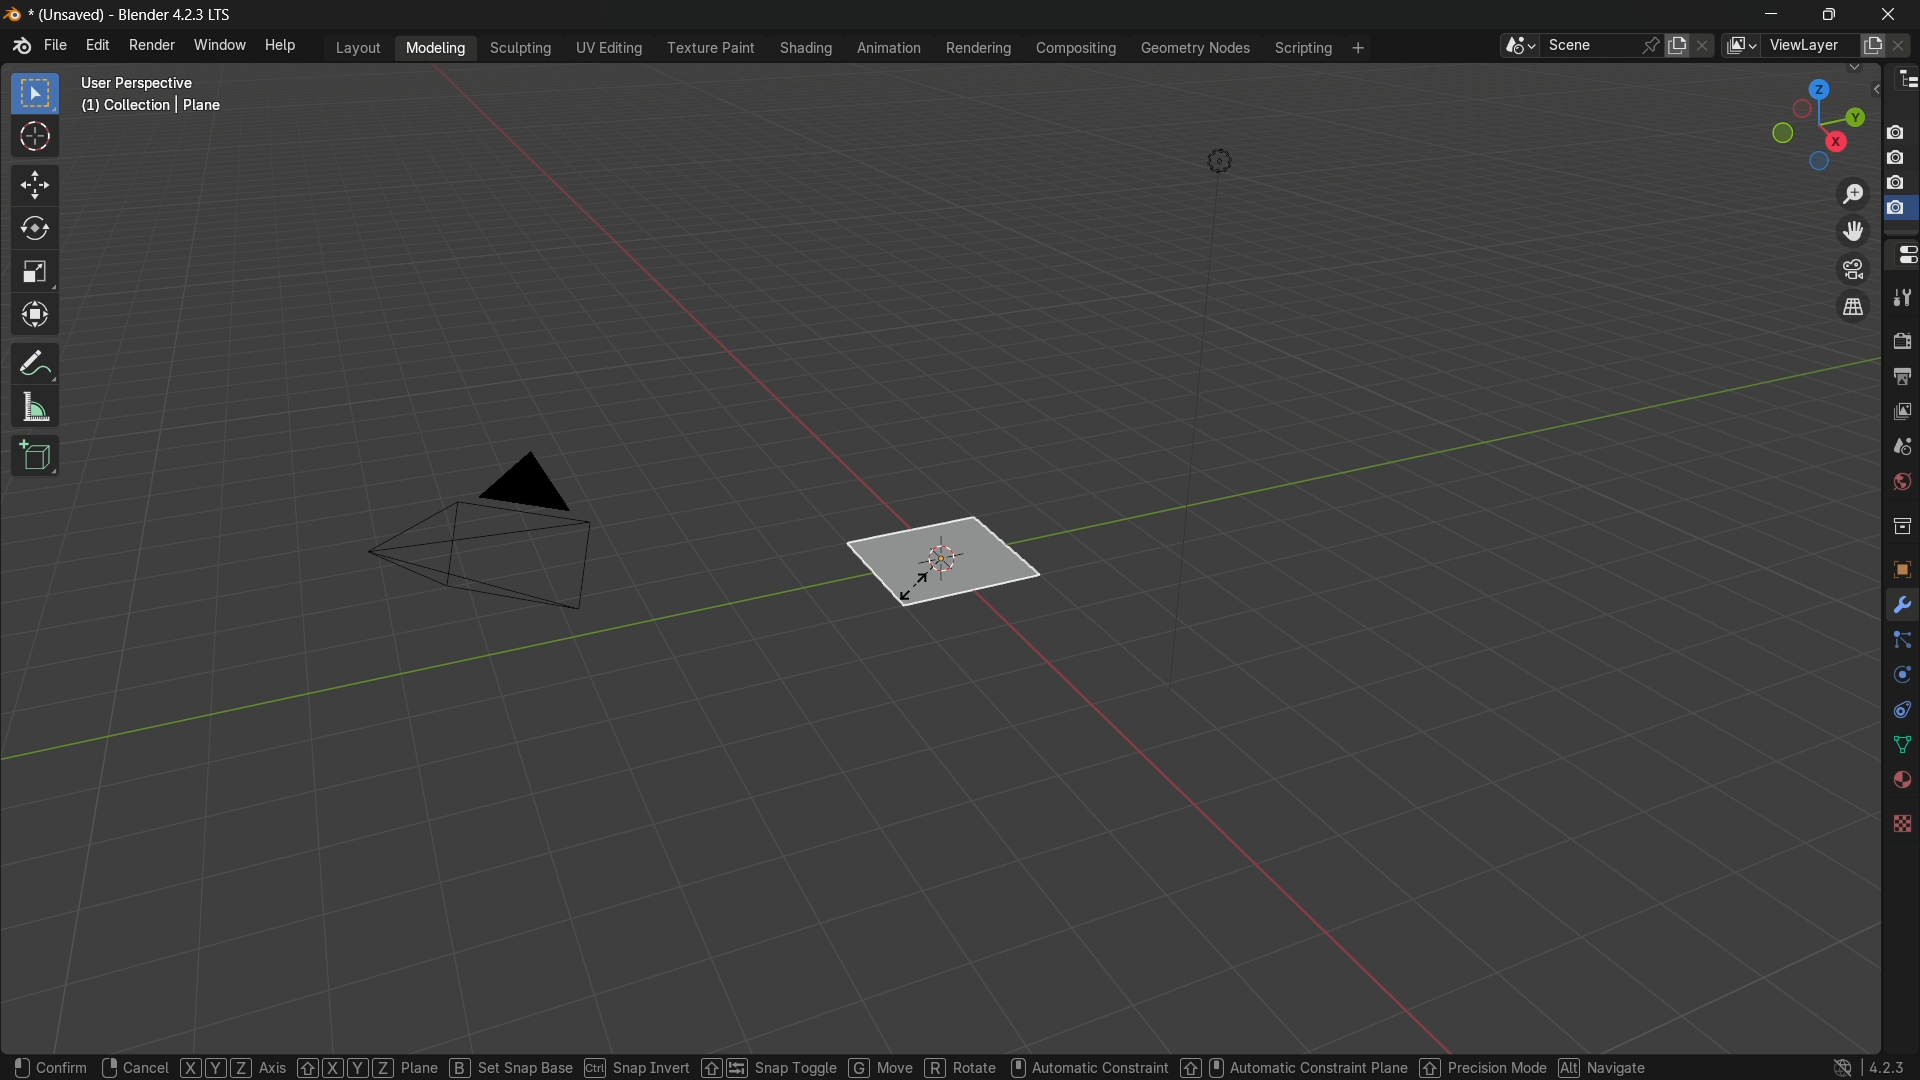  What do you see at coordinates (1219, 159) in the screenshot?
I see `light` at bounding box center [1219, 159].